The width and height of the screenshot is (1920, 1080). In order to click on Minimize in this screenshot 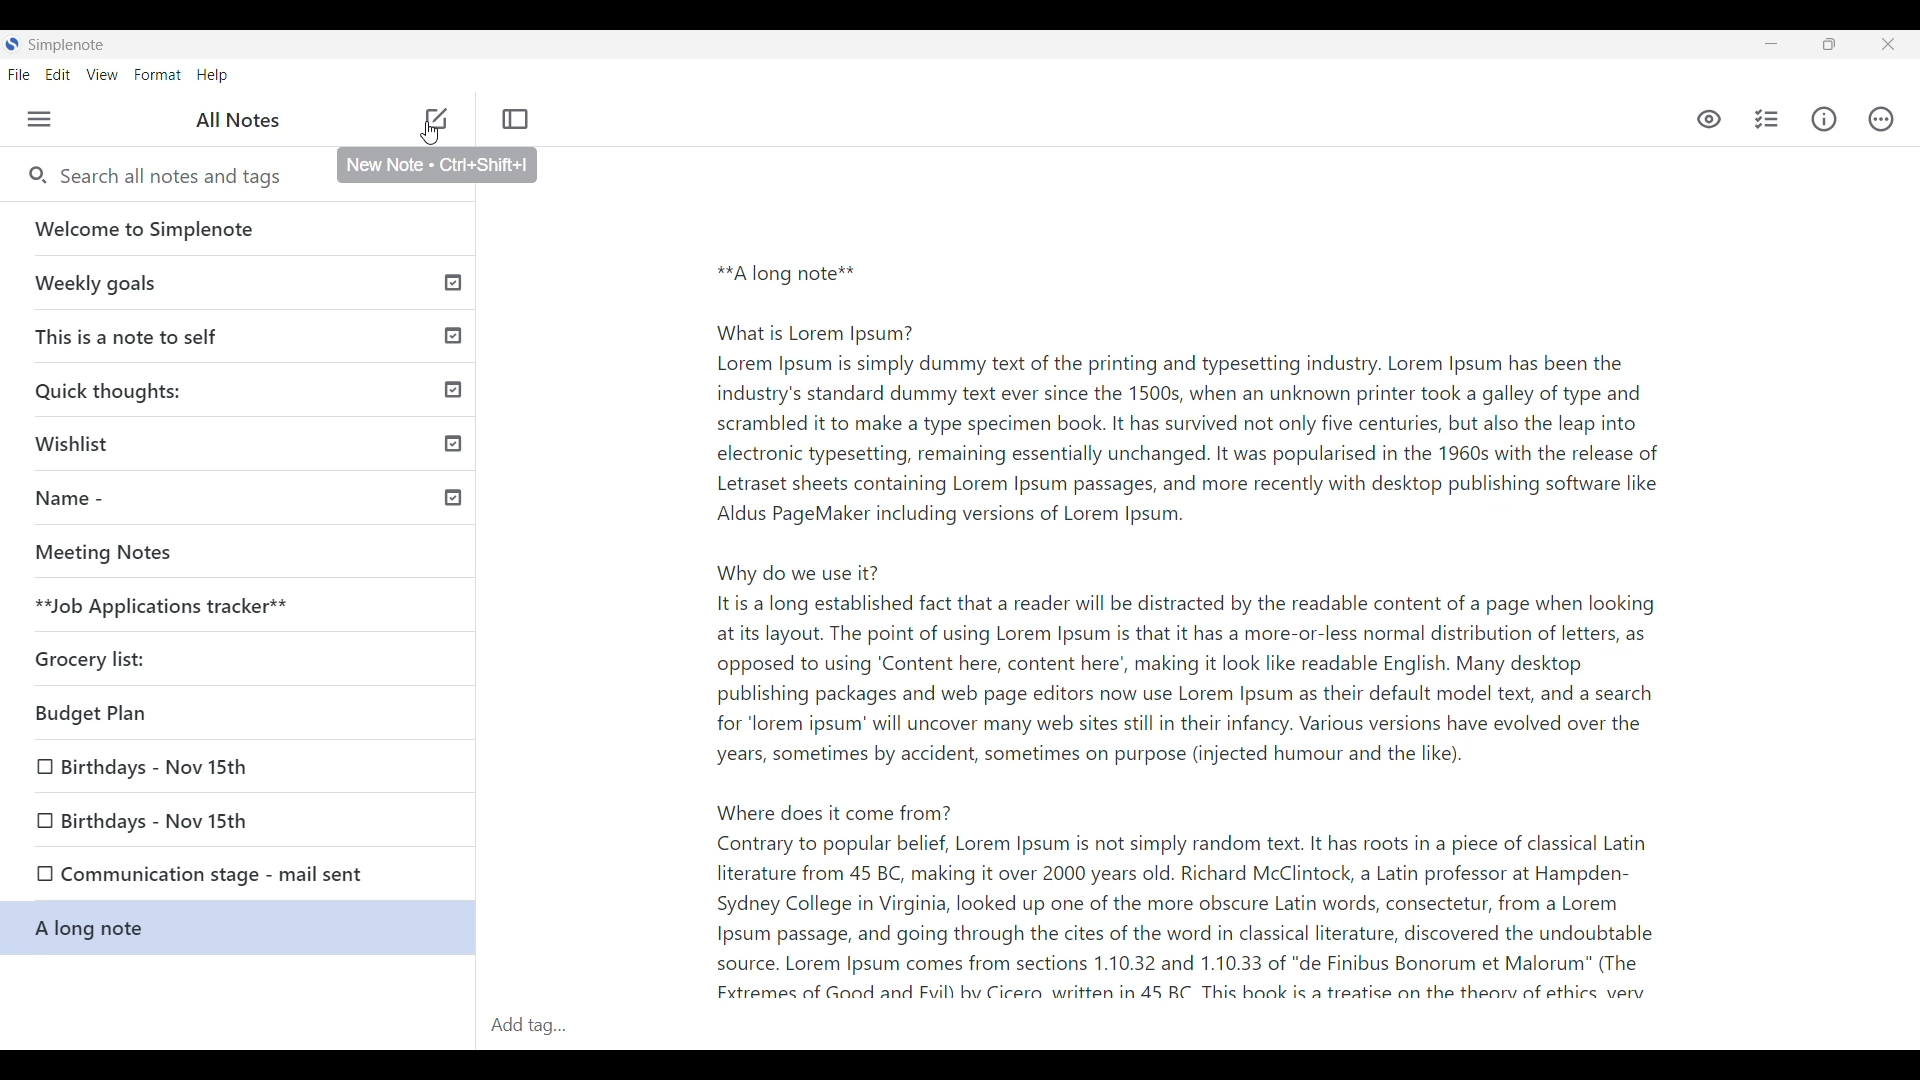, I will do `click(1772, 43)`.